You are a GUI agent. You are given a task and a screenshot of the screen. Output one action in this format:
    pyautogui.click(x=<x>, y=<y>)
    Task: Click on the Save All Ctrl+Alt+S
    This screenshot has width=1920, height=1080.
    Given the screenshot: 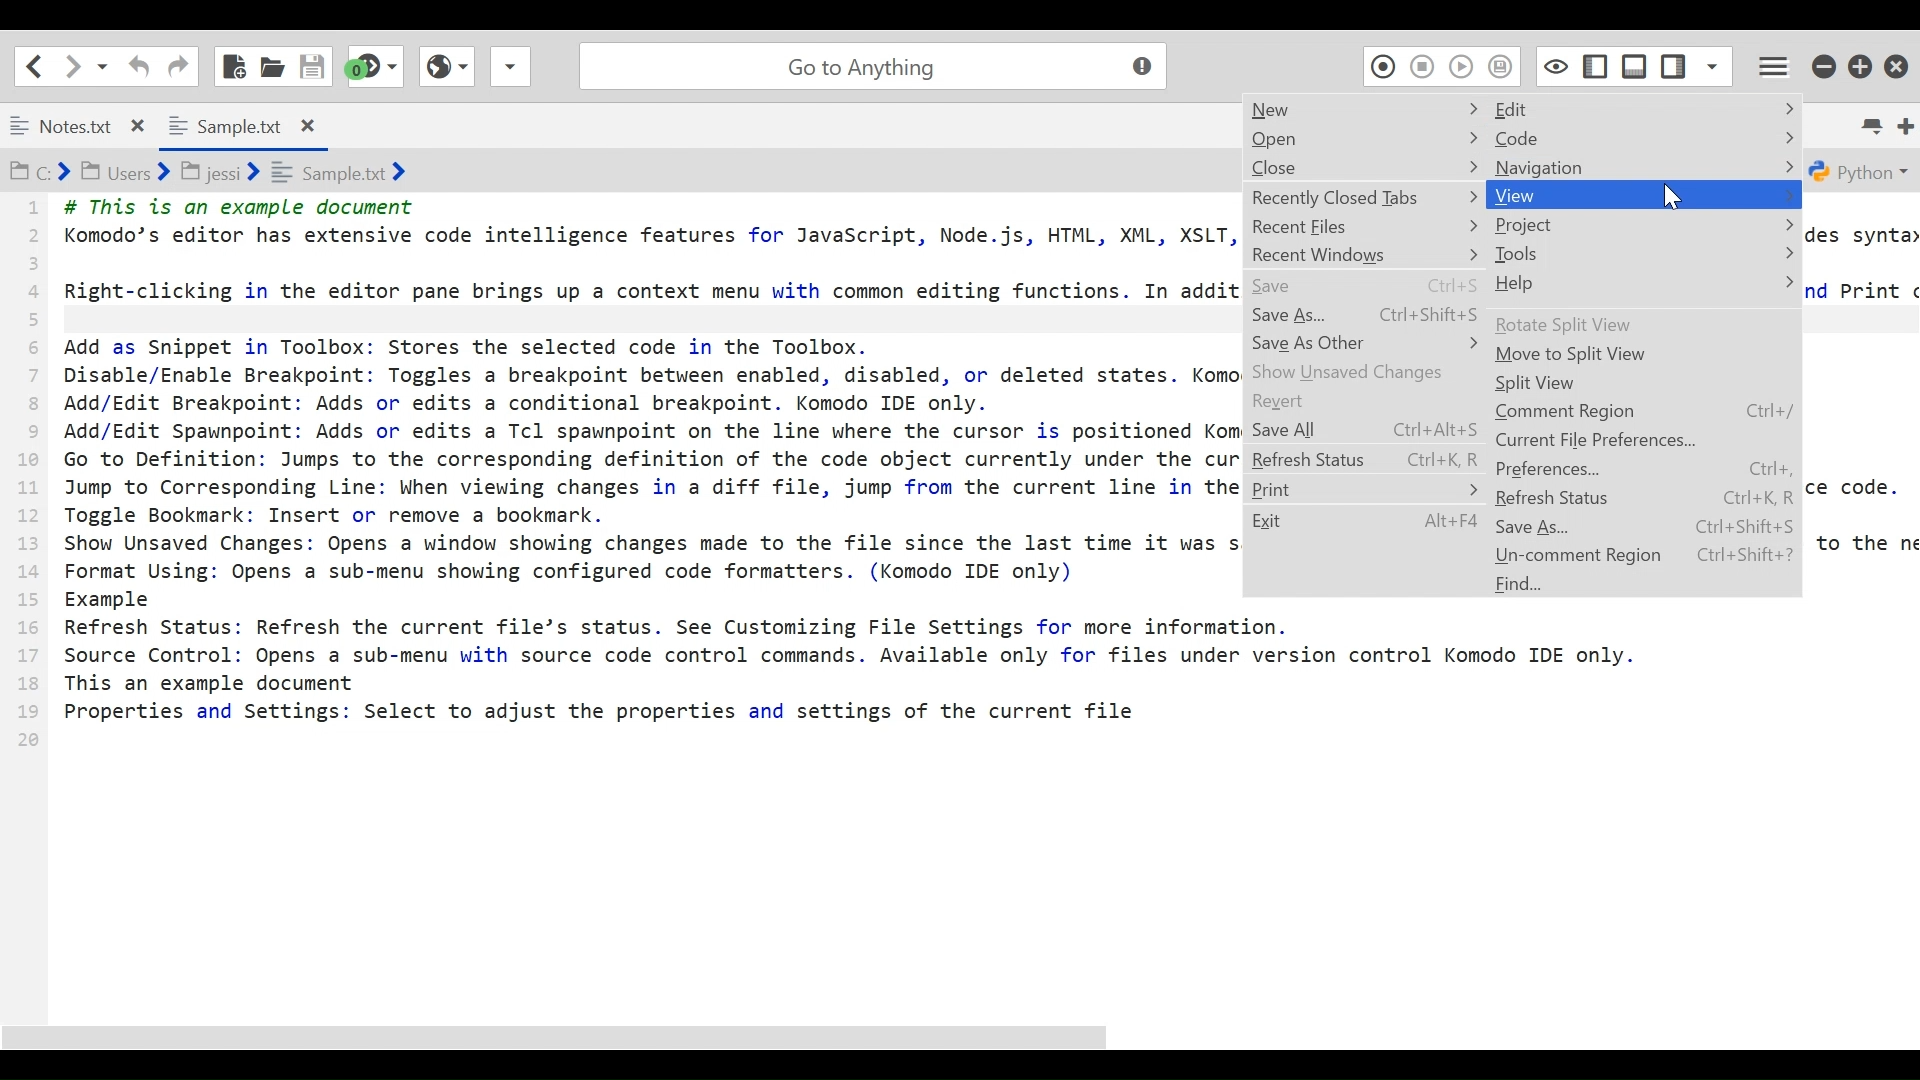 What is the action you would take?
    pyautogui.click(x=1365, y=428)
    